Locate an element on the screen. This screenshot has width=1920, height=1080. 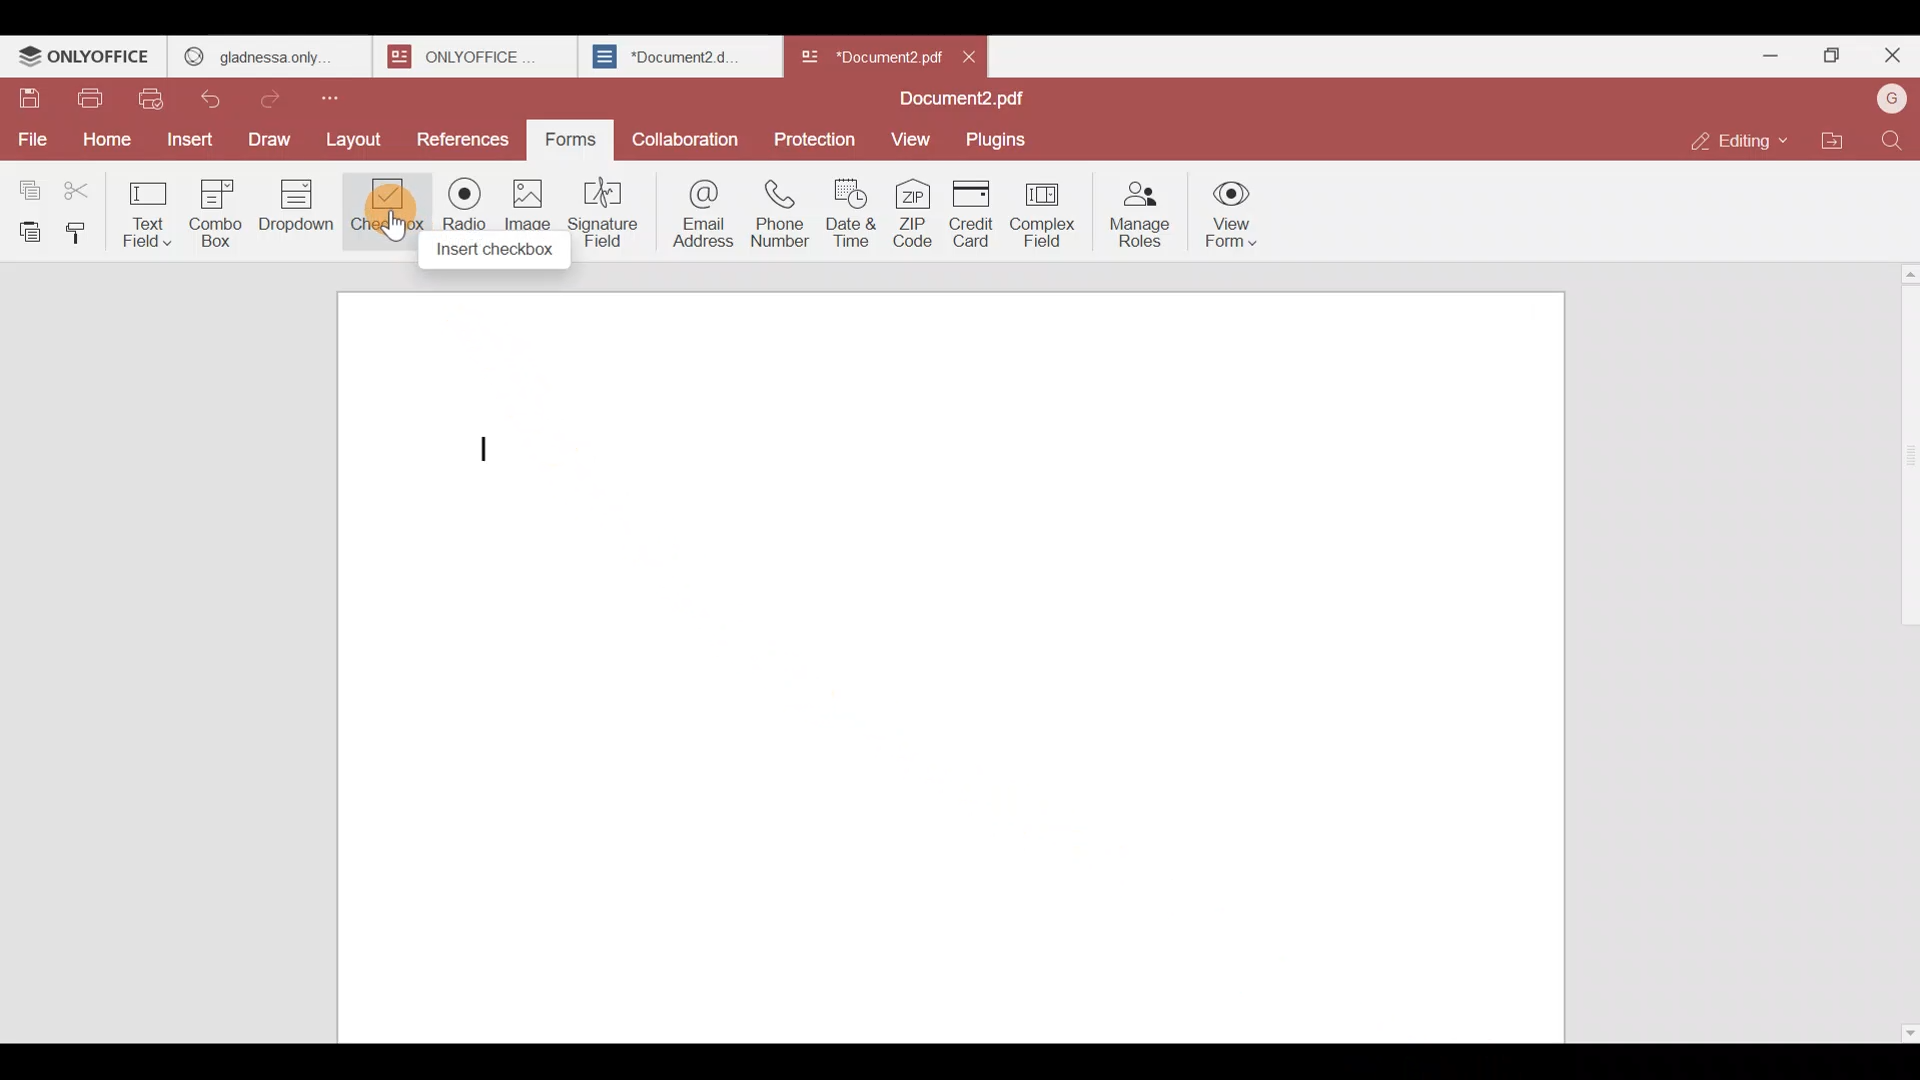
text cursor is located at coordinates (490, 446).